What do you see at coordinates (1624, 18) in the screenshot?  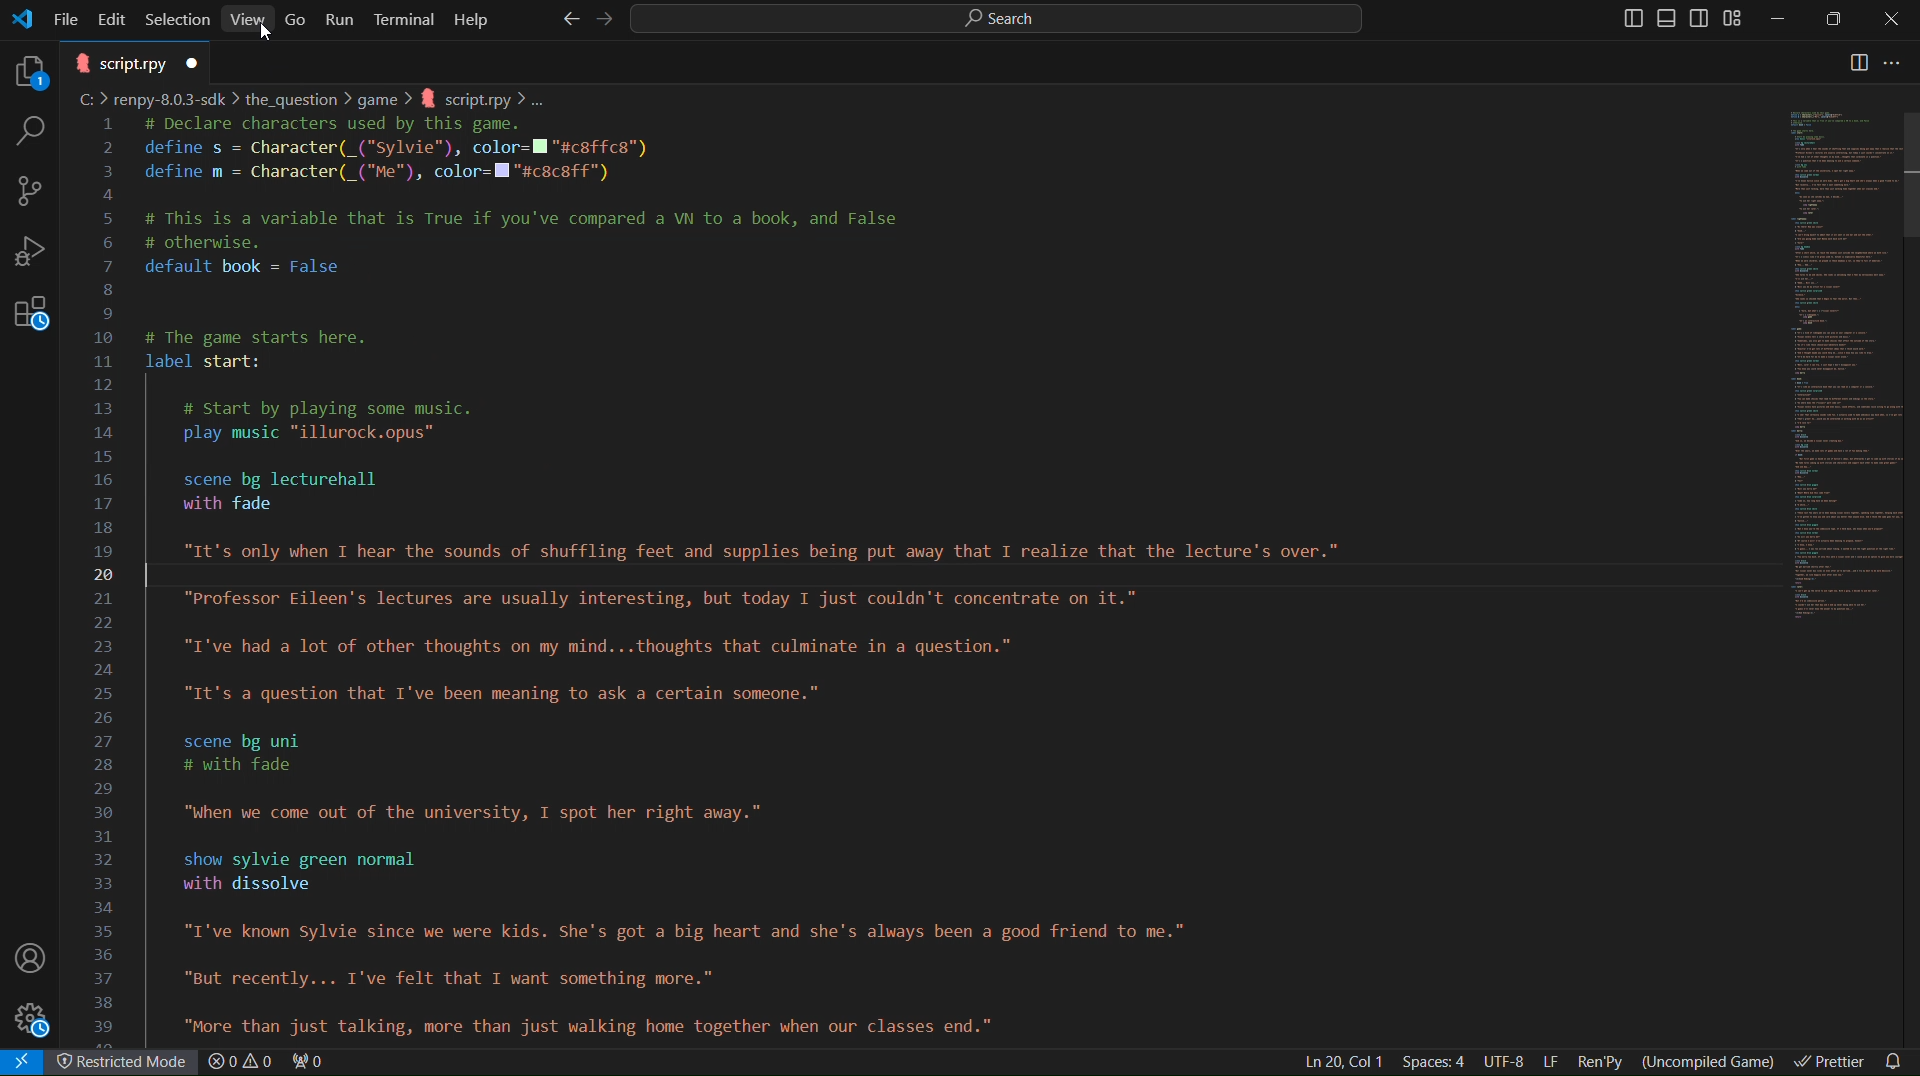 I see `Toggle Primary Side Bar` at bounding box center [1624, 18].